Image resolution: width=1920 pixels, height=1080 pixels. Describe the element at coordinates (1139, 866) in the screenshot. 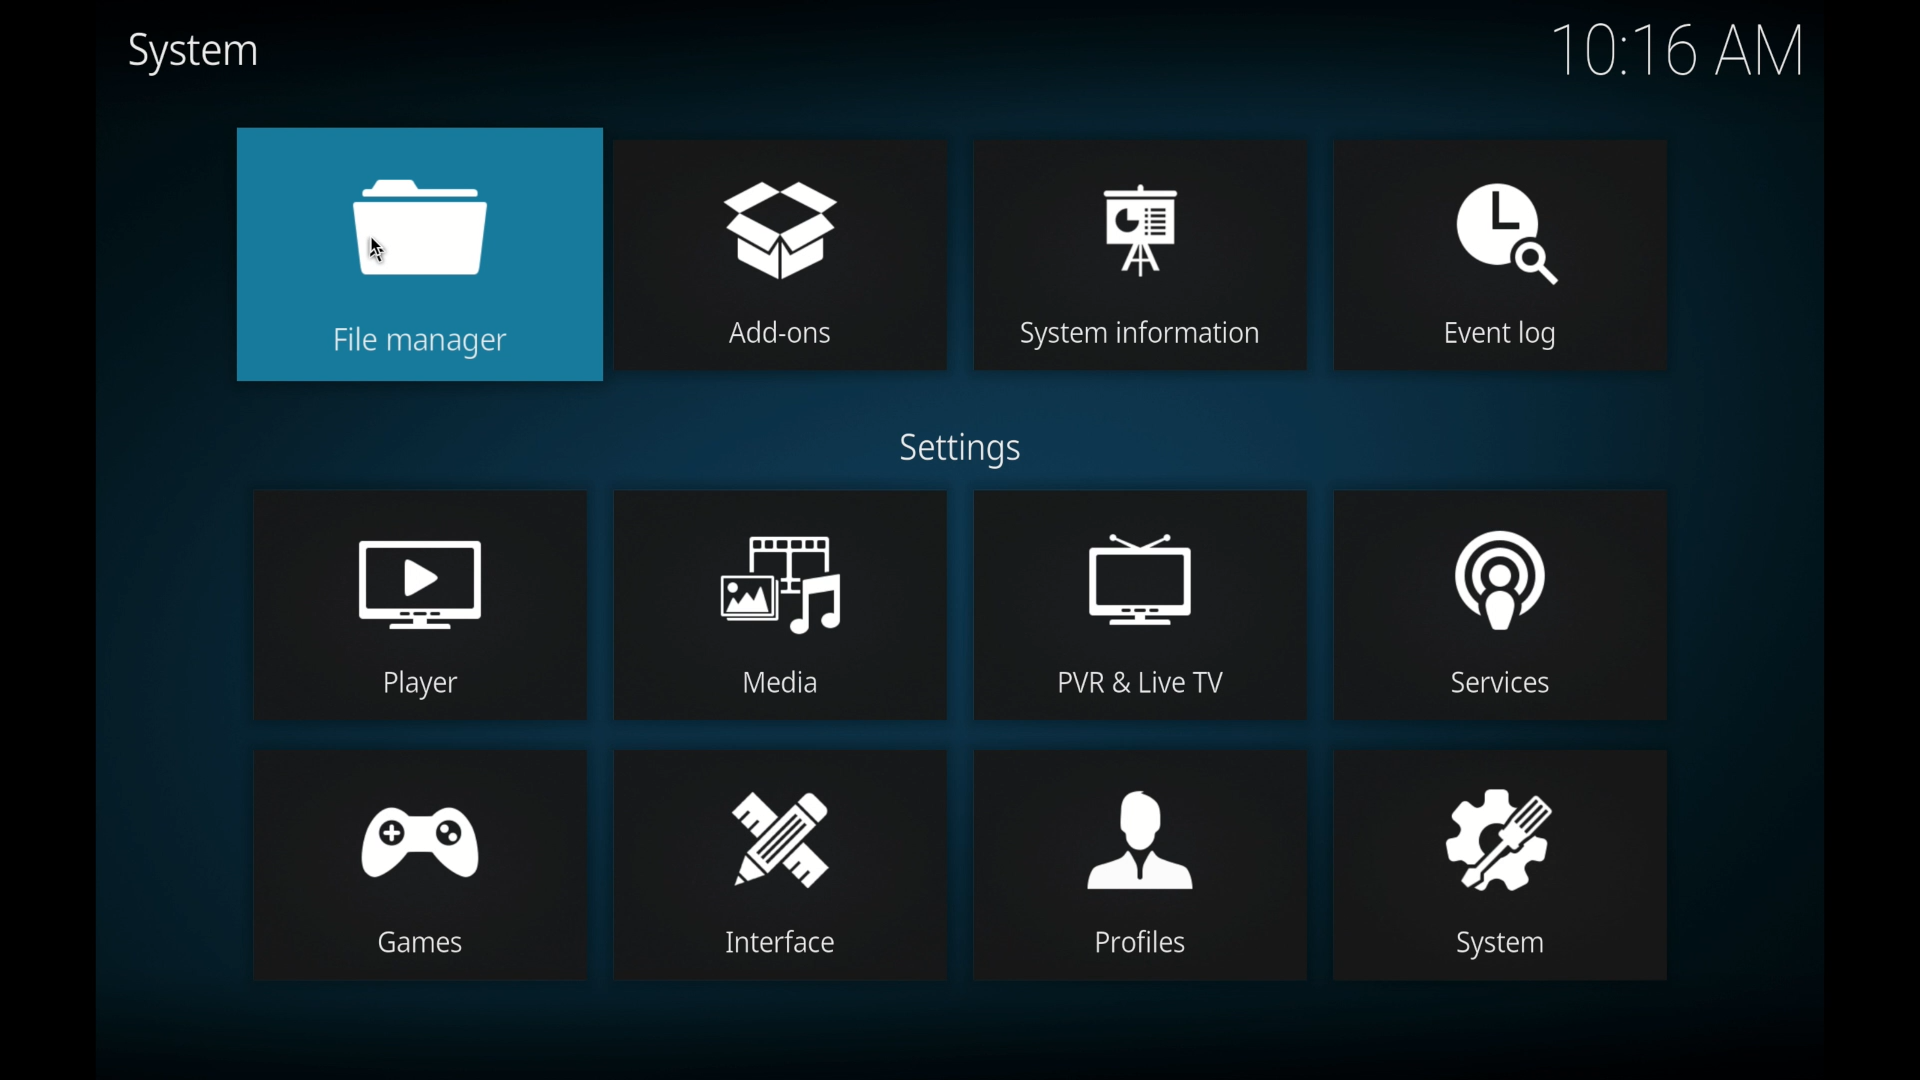

I see `profiles` at that location.